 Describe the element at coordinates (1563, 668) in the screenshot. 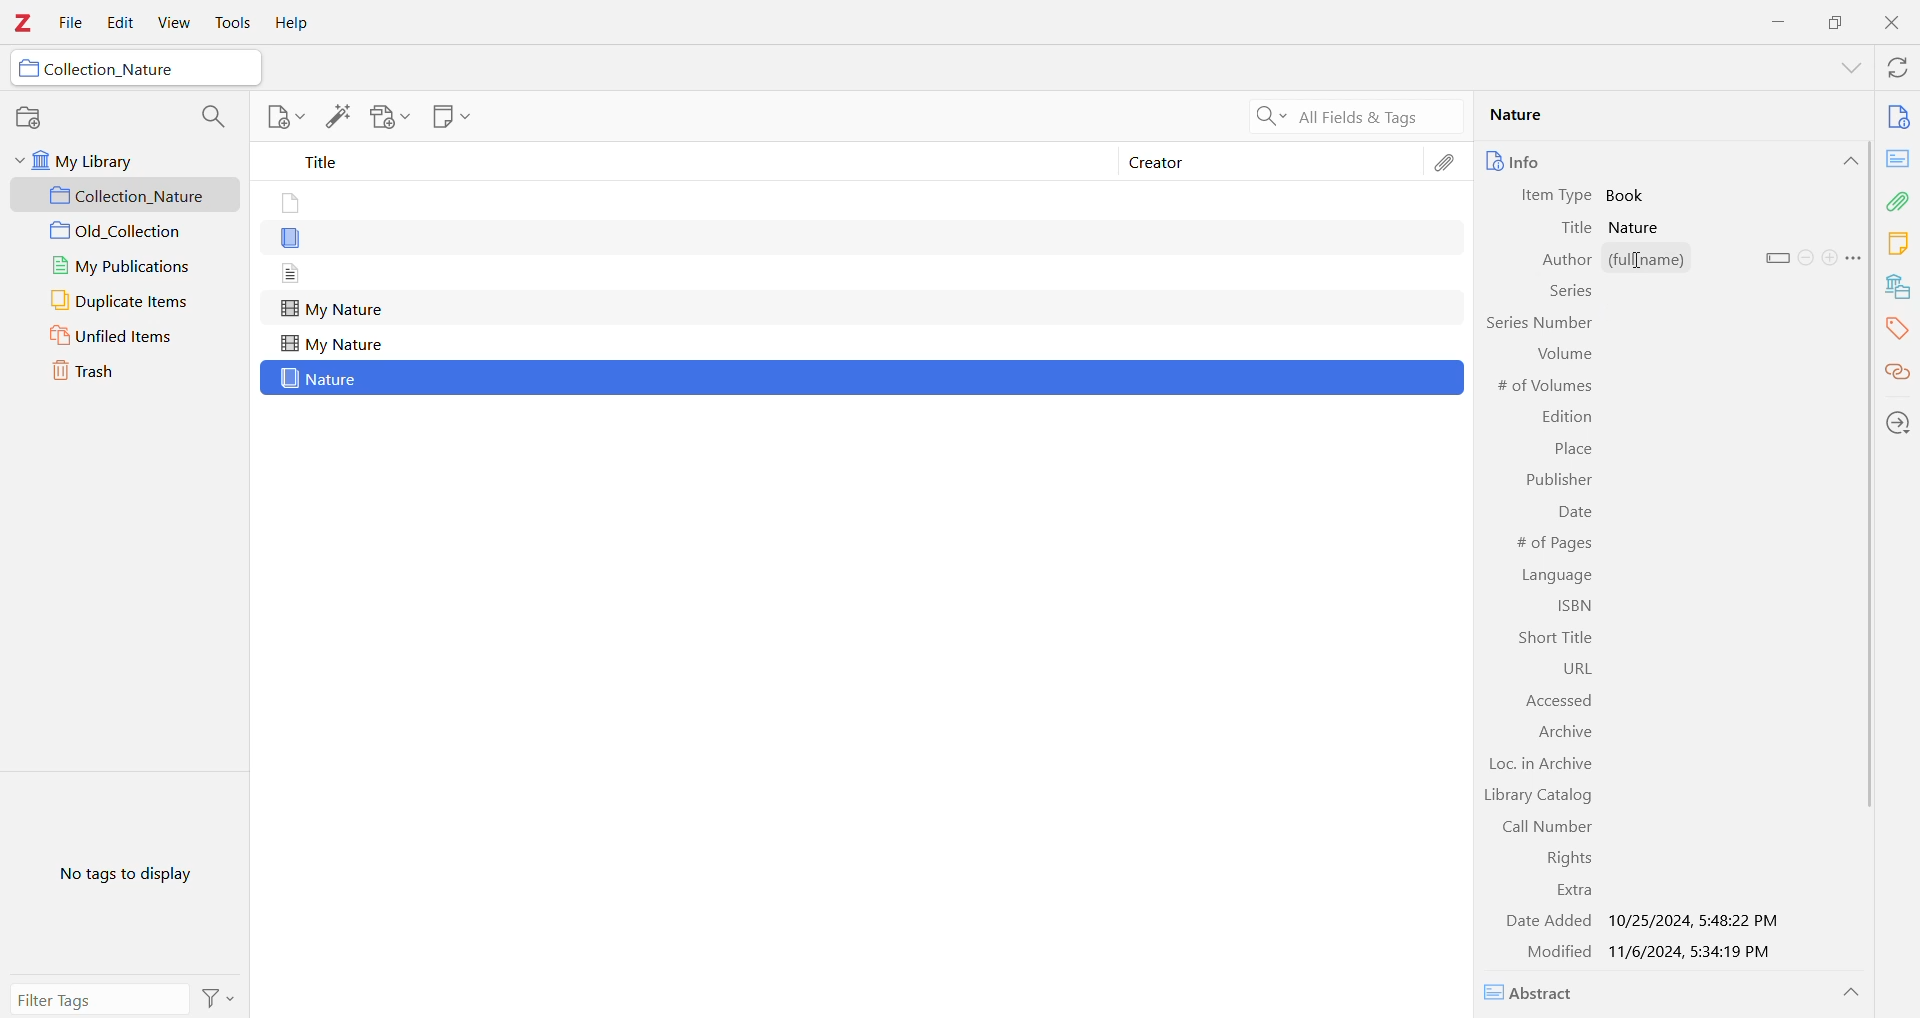

I see `URL` at that location.